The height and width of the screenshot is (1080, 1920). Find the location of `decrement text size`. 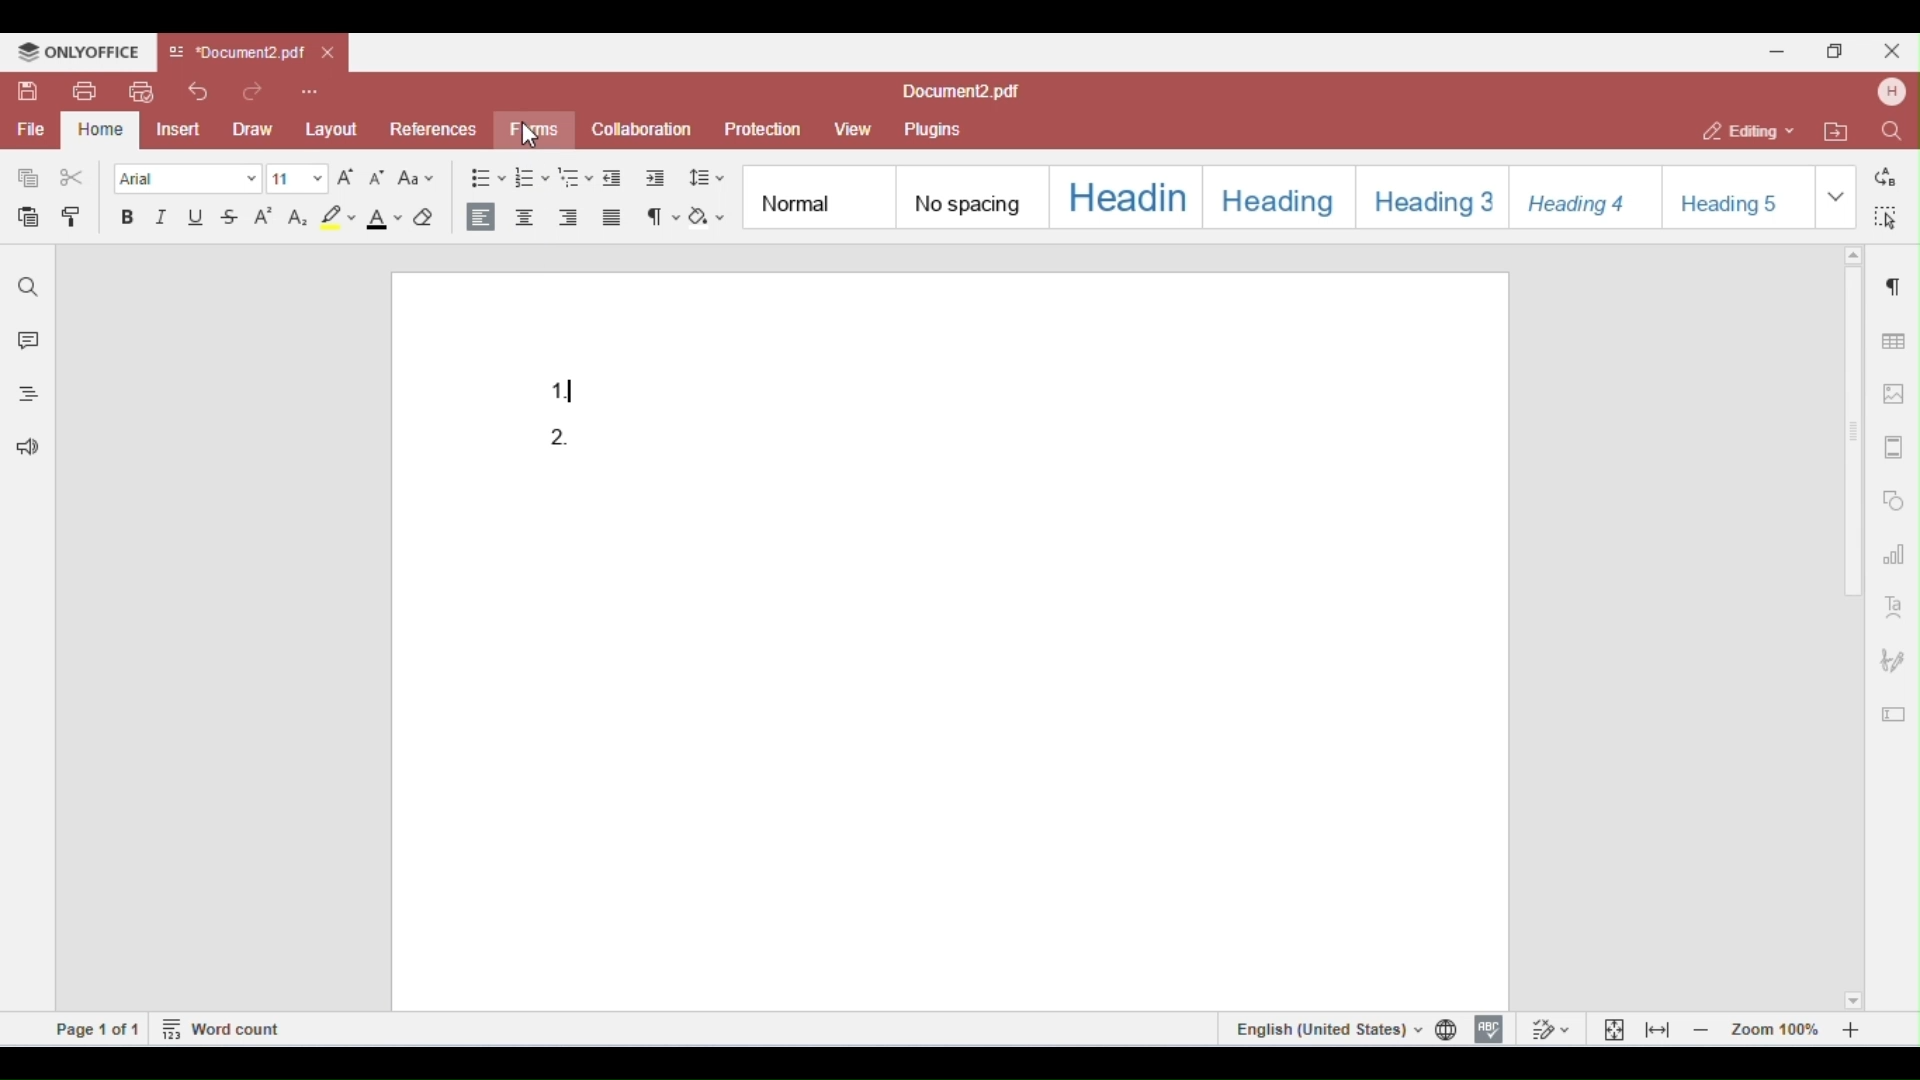

decrement text size is located at coordinates (379, 181).